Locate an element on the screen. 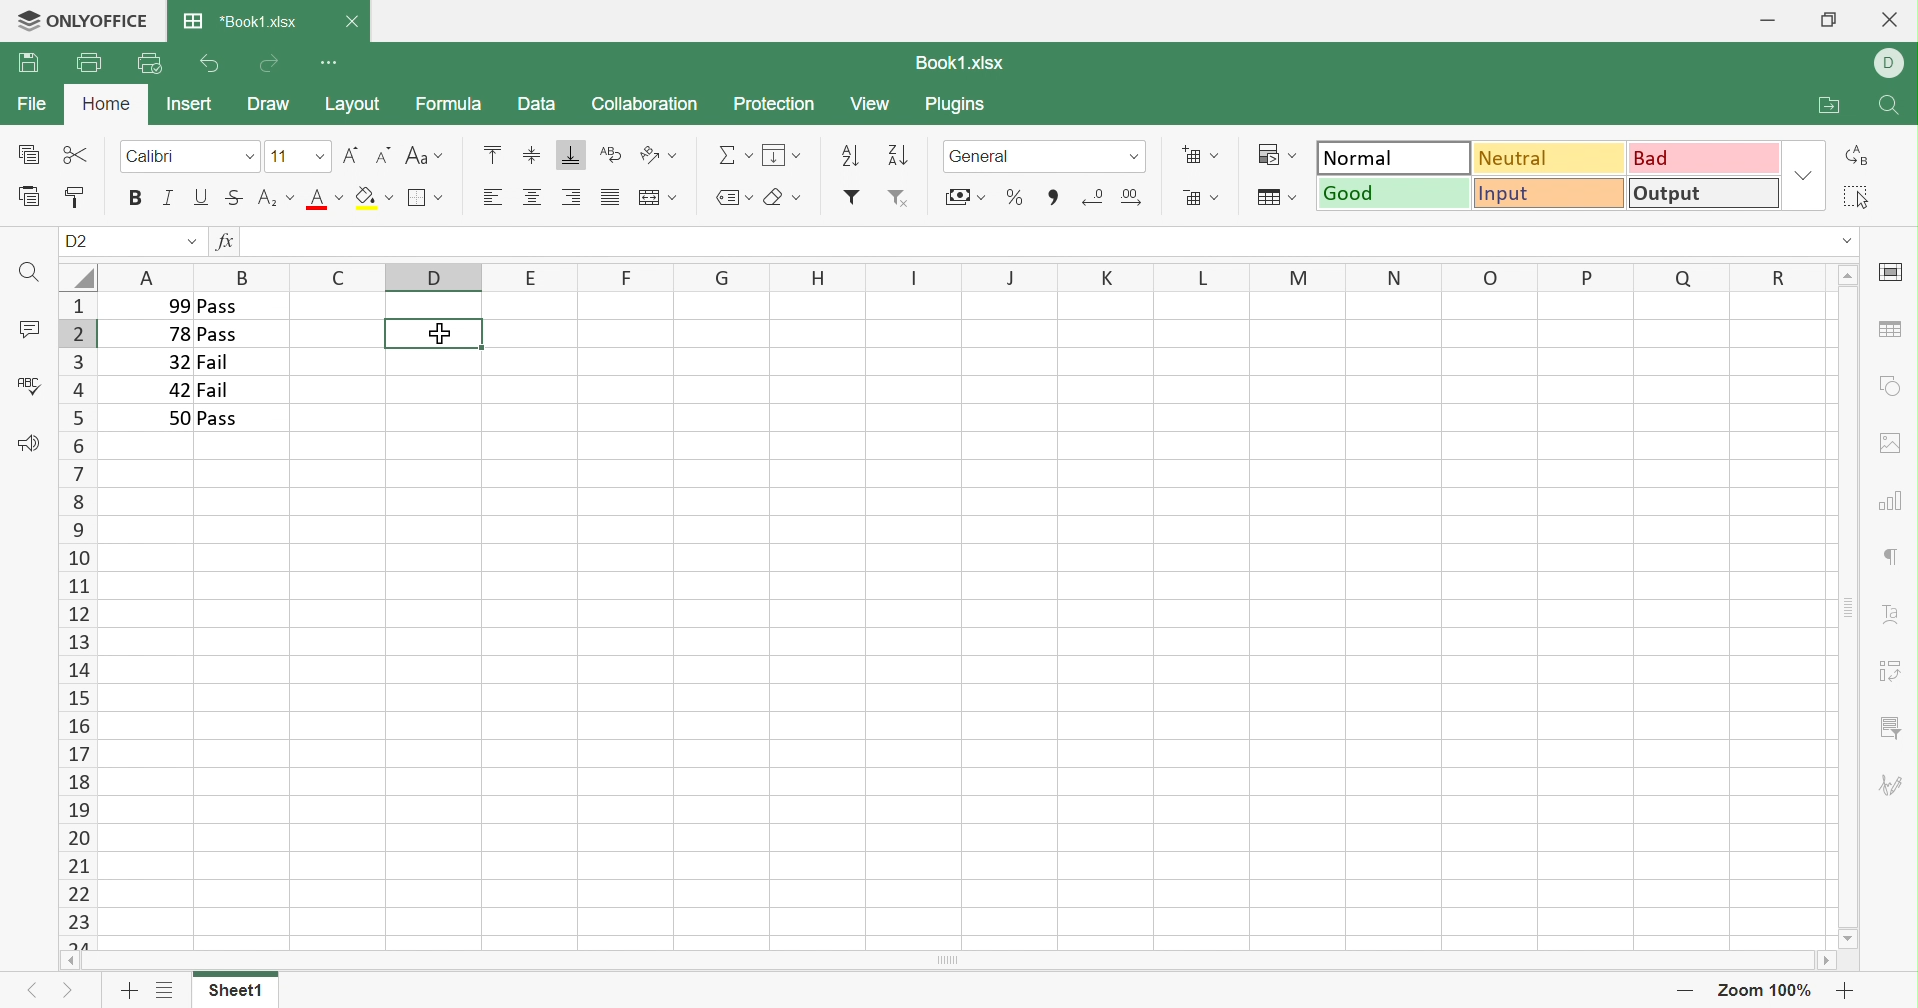  Sheet1 is located at coordinates (234, 994).